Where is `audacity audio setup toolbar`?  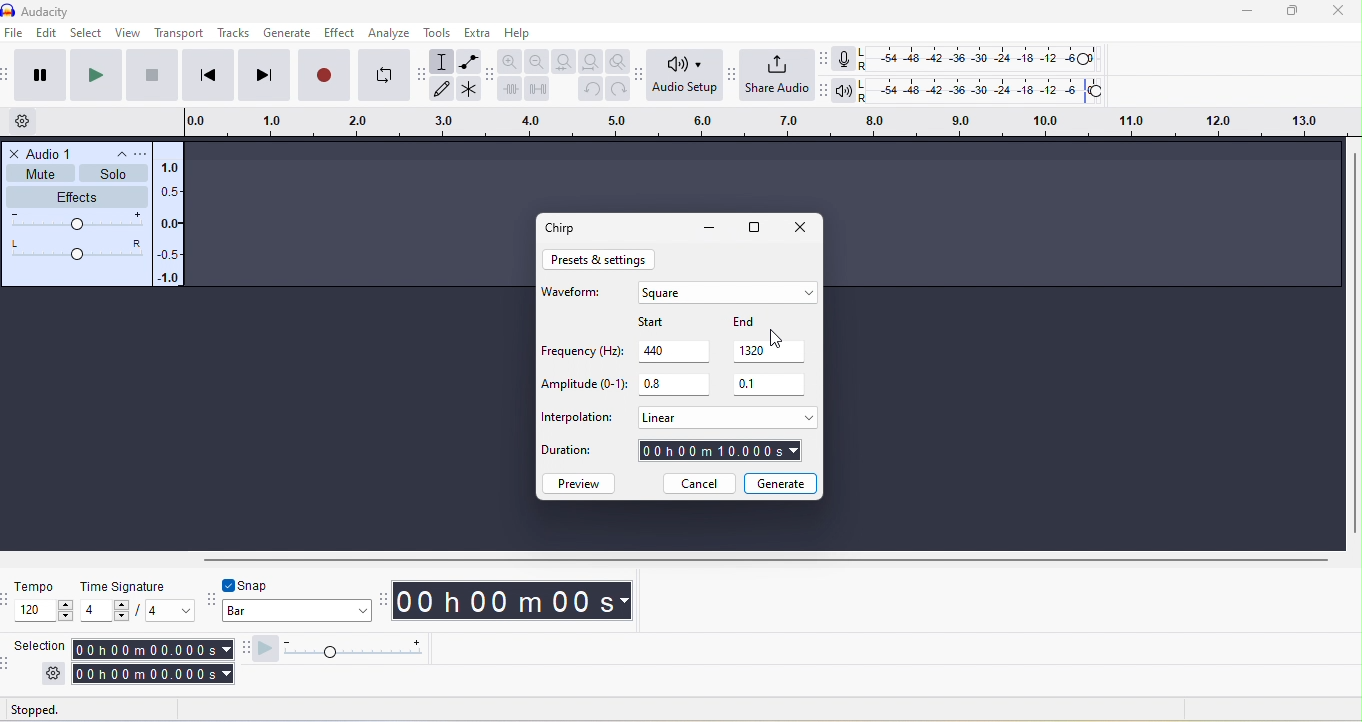 audacity audio setup toolbar is located at coordinates (643, 78).